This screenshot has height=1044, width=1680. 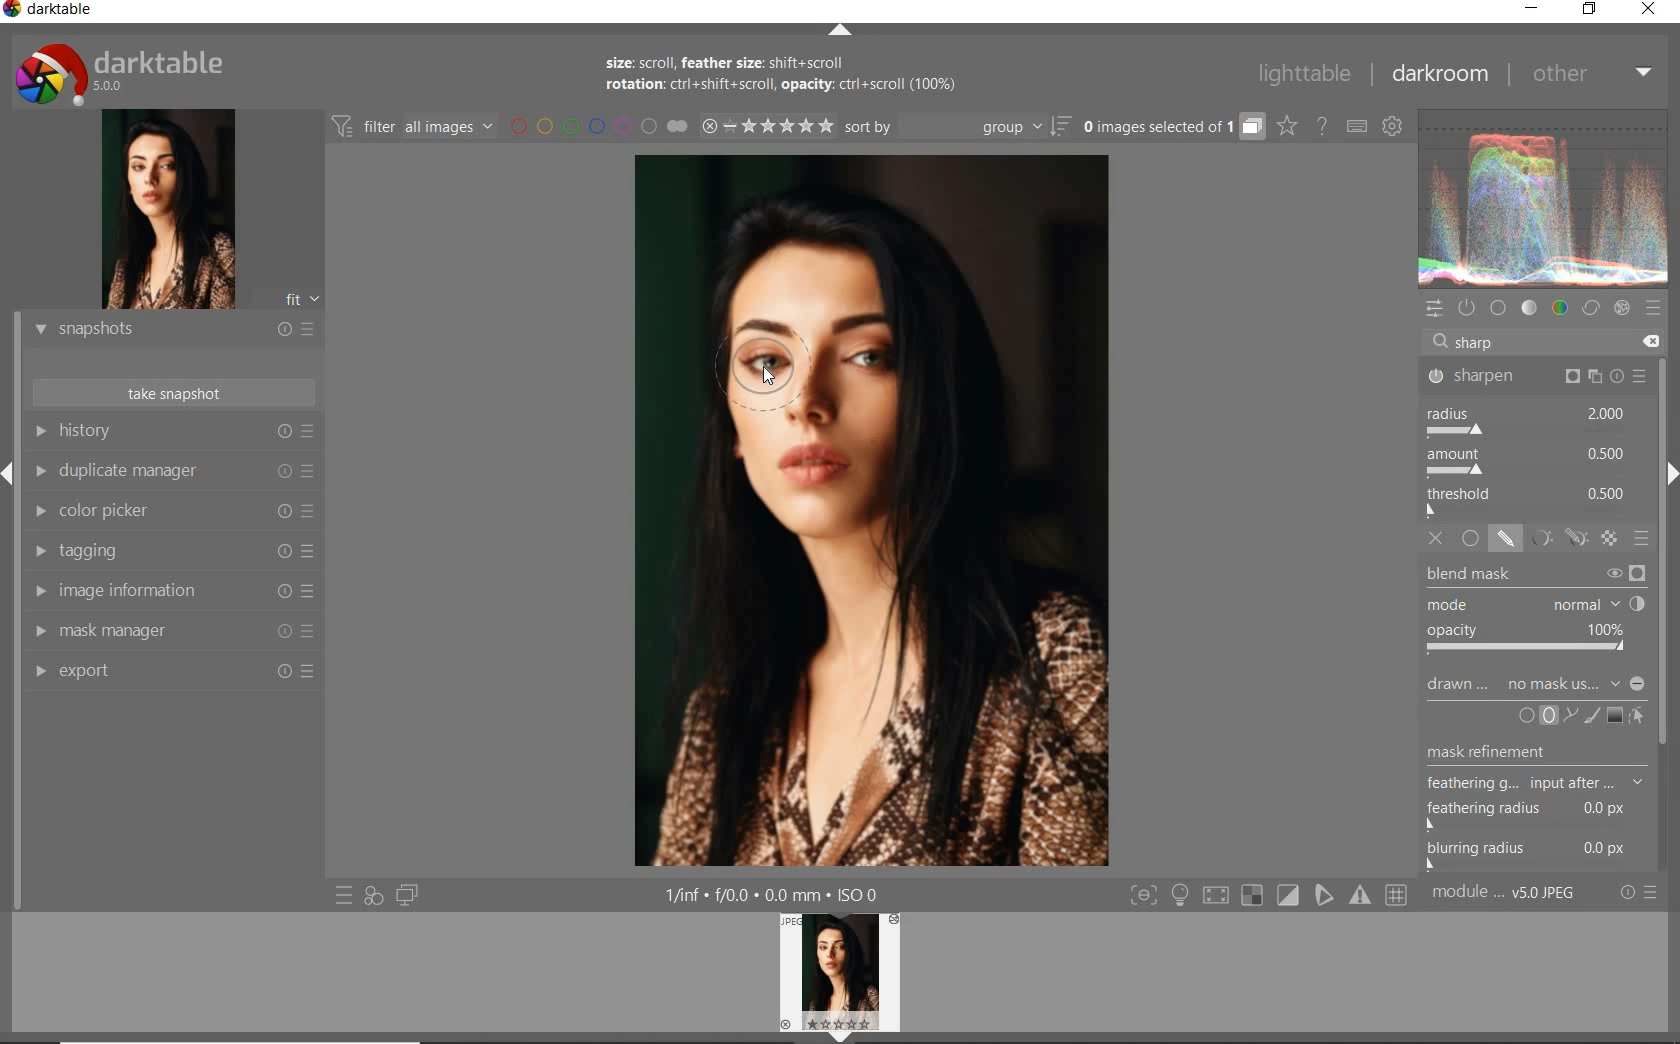 I want to click on tagging, so click(x=172, y=551).